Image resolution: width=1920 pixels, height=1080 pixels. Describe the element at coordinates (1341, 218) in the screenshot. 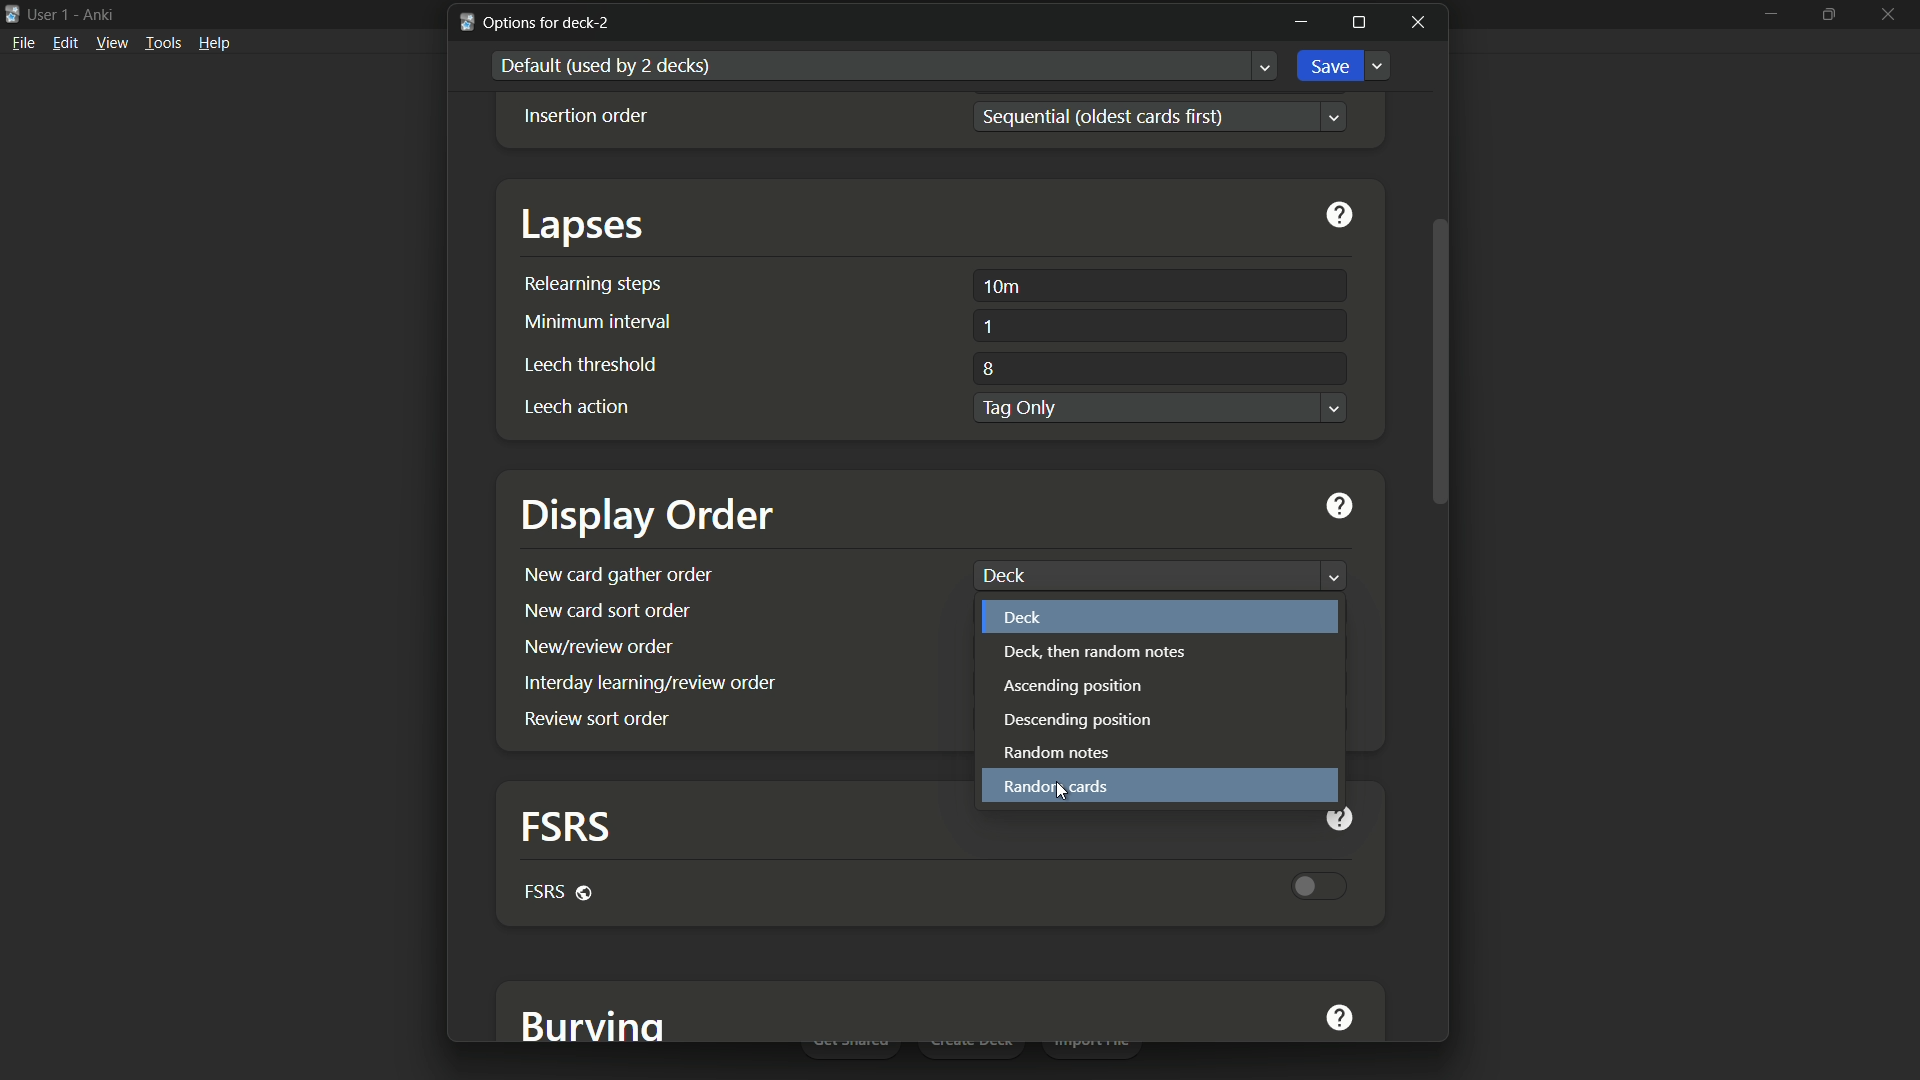

I see `get help` at that location.